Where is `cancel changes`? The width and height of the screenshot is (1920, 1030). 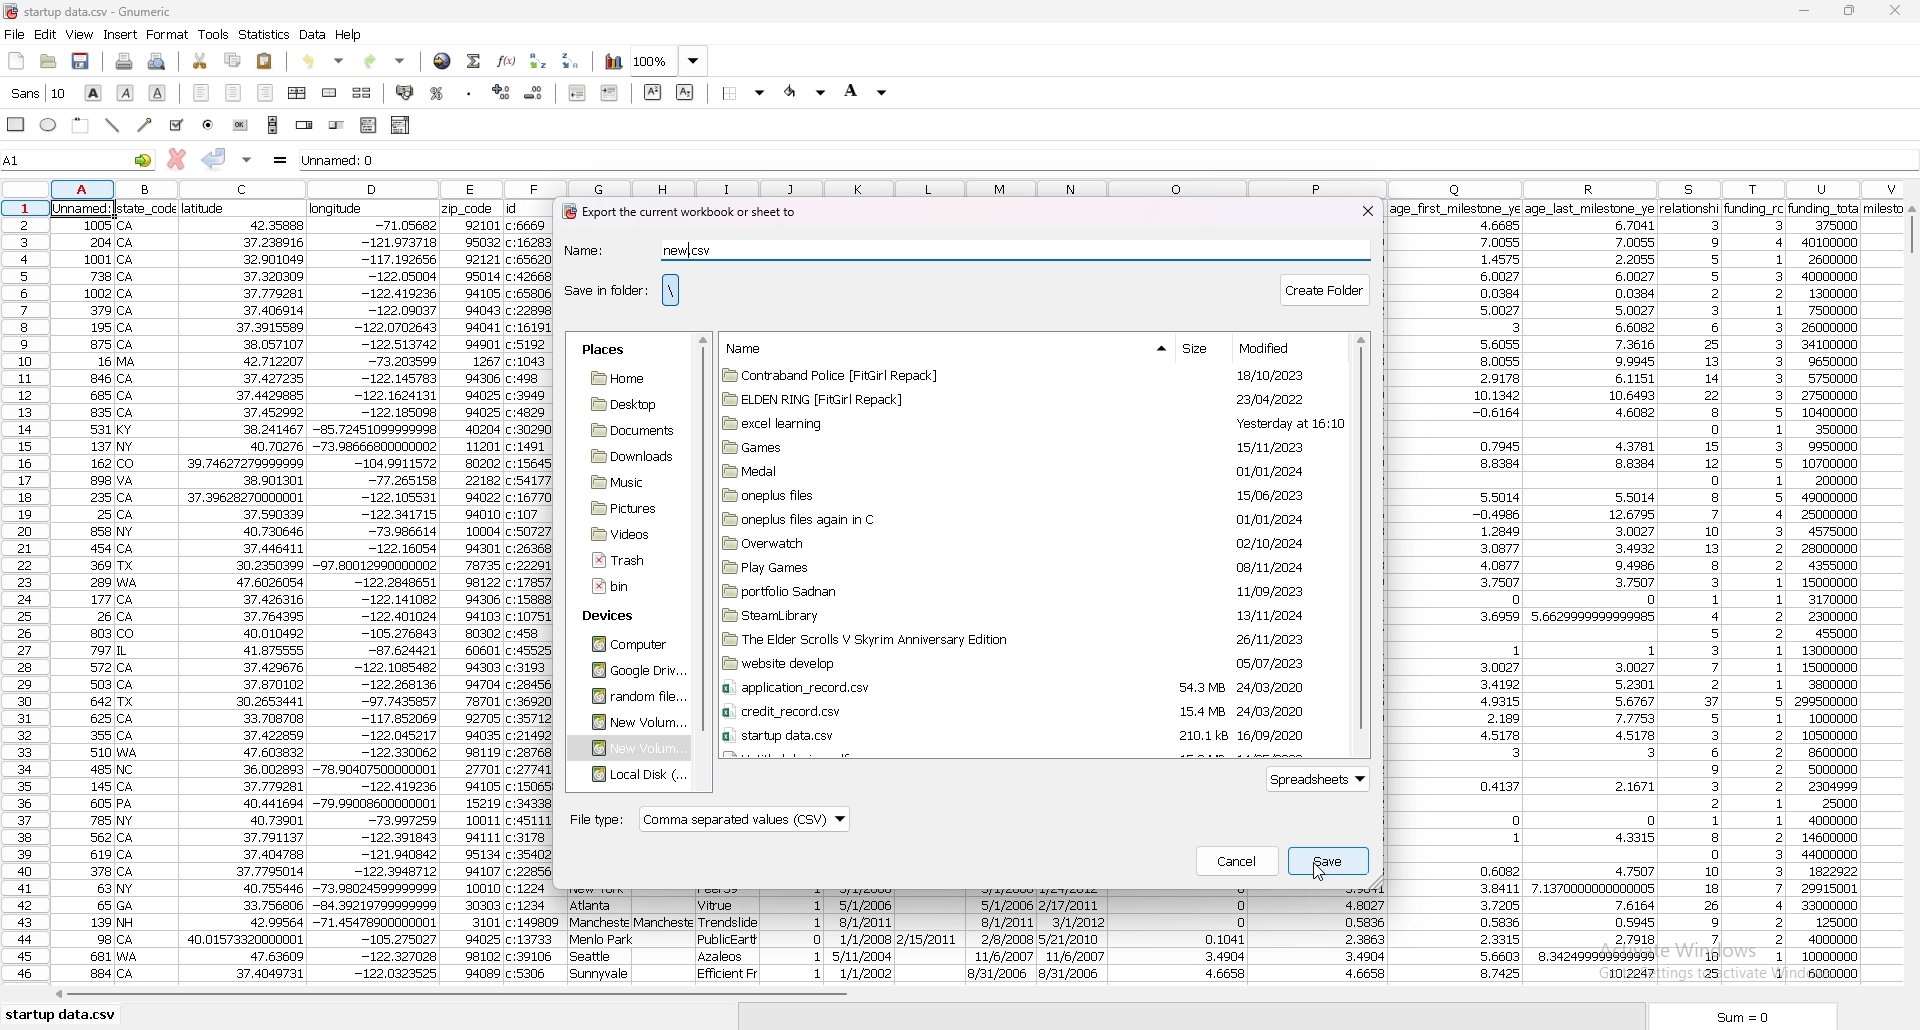 cancel changes is located at coordinates (175, 159).